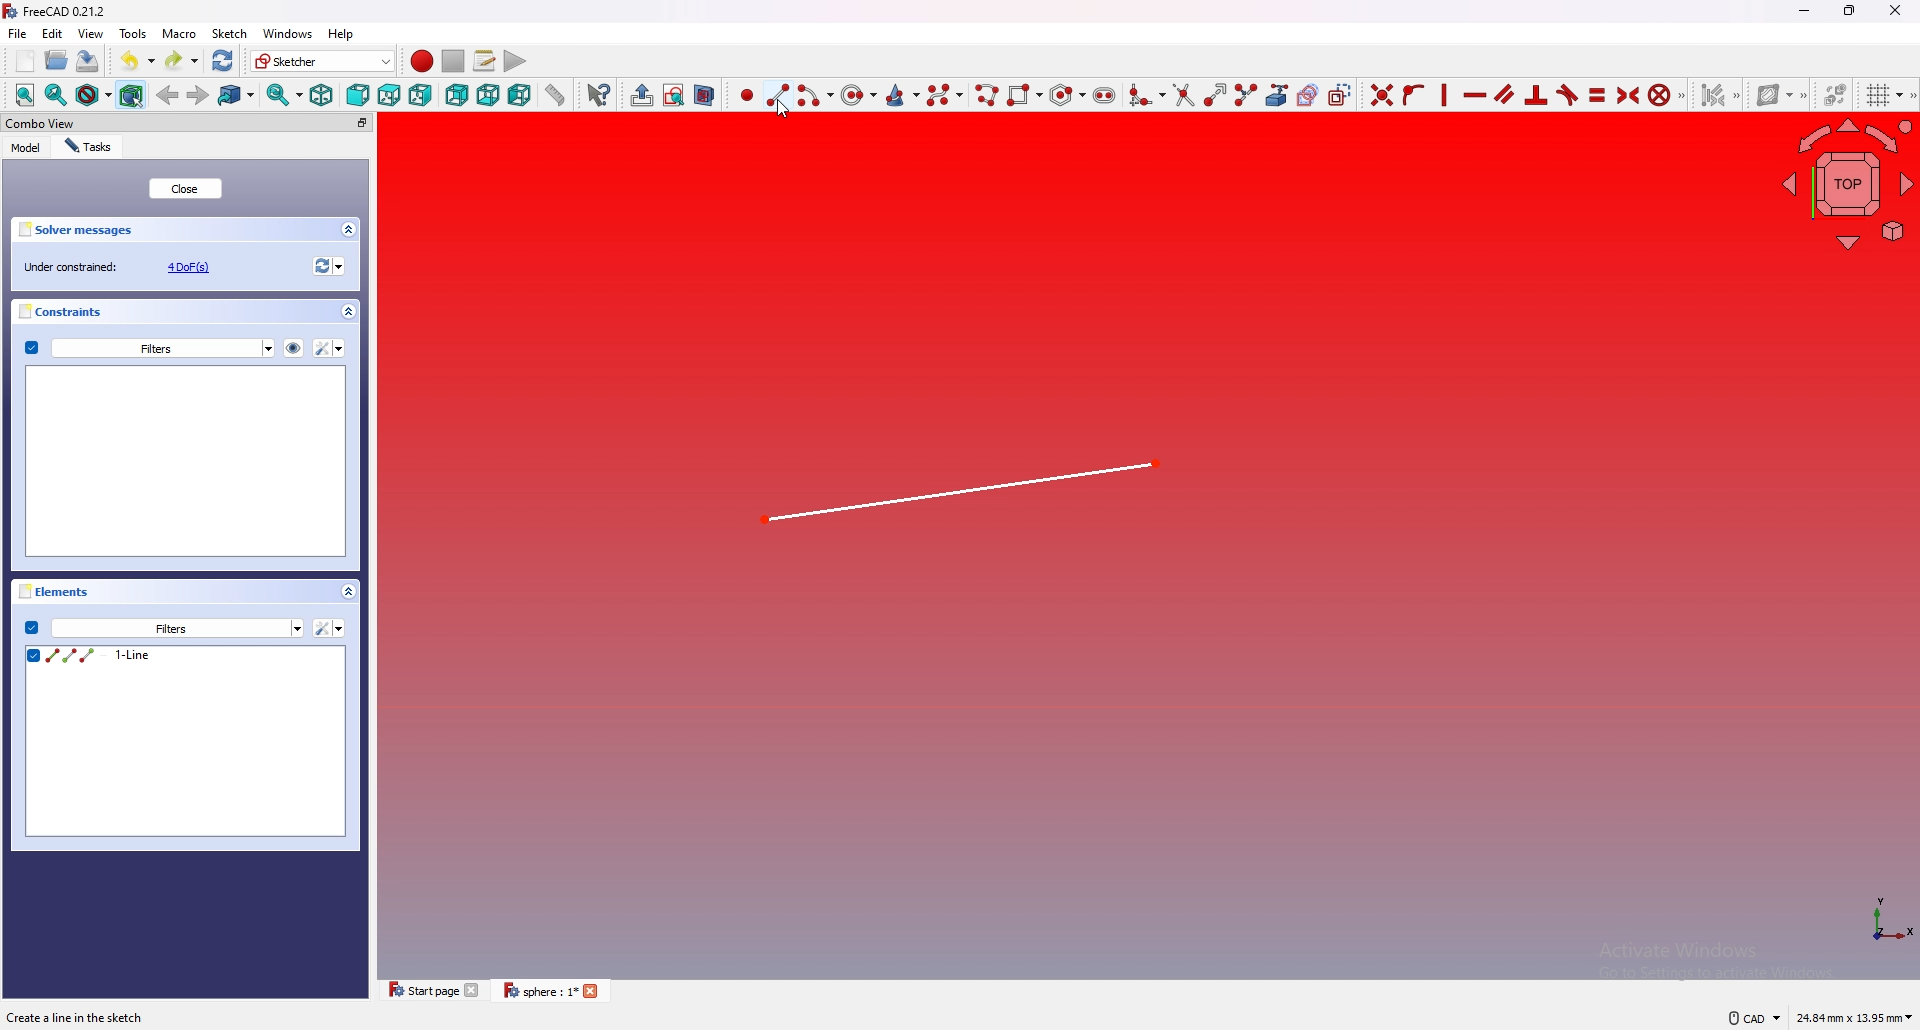 The height and width of the screenshot is (1030, 1920). What do you see at coordinates (555, 997) in the screenshot?
I see `sphere: 1*` at bounding box center [555, 997].